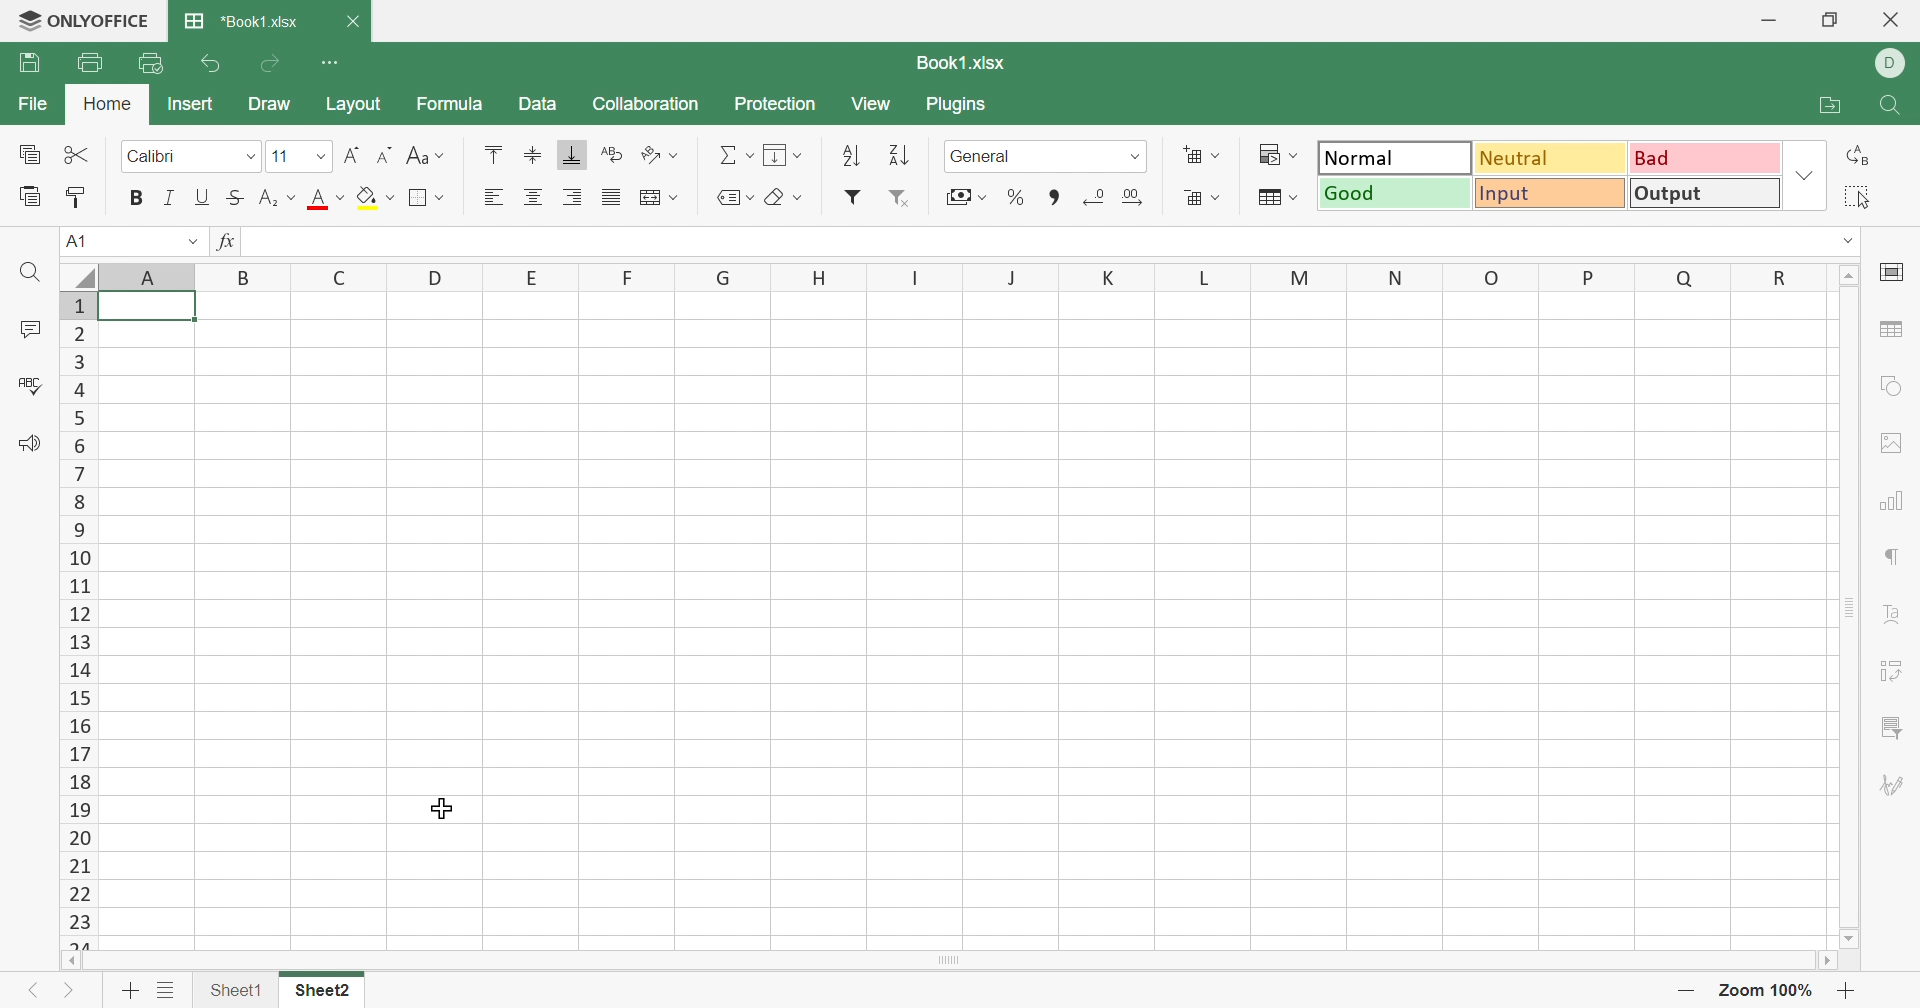 The height and width of the screenshot is (1008, 1920). What do you see at coordinates (77, 839) in the screenshot?
I see `20` at bounding box center [77, 839].